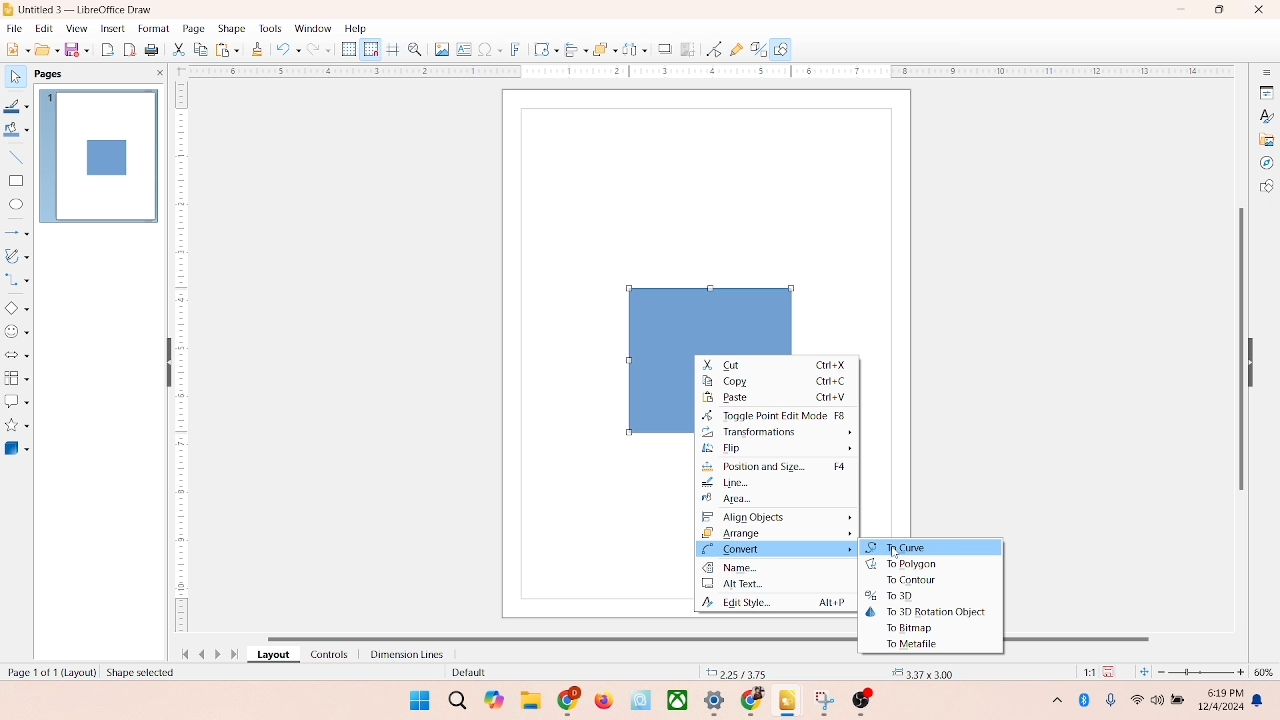 Image resolution: width=1280 pixels, height=720 pixels. I want to click on notifications, so click(1260, 700).